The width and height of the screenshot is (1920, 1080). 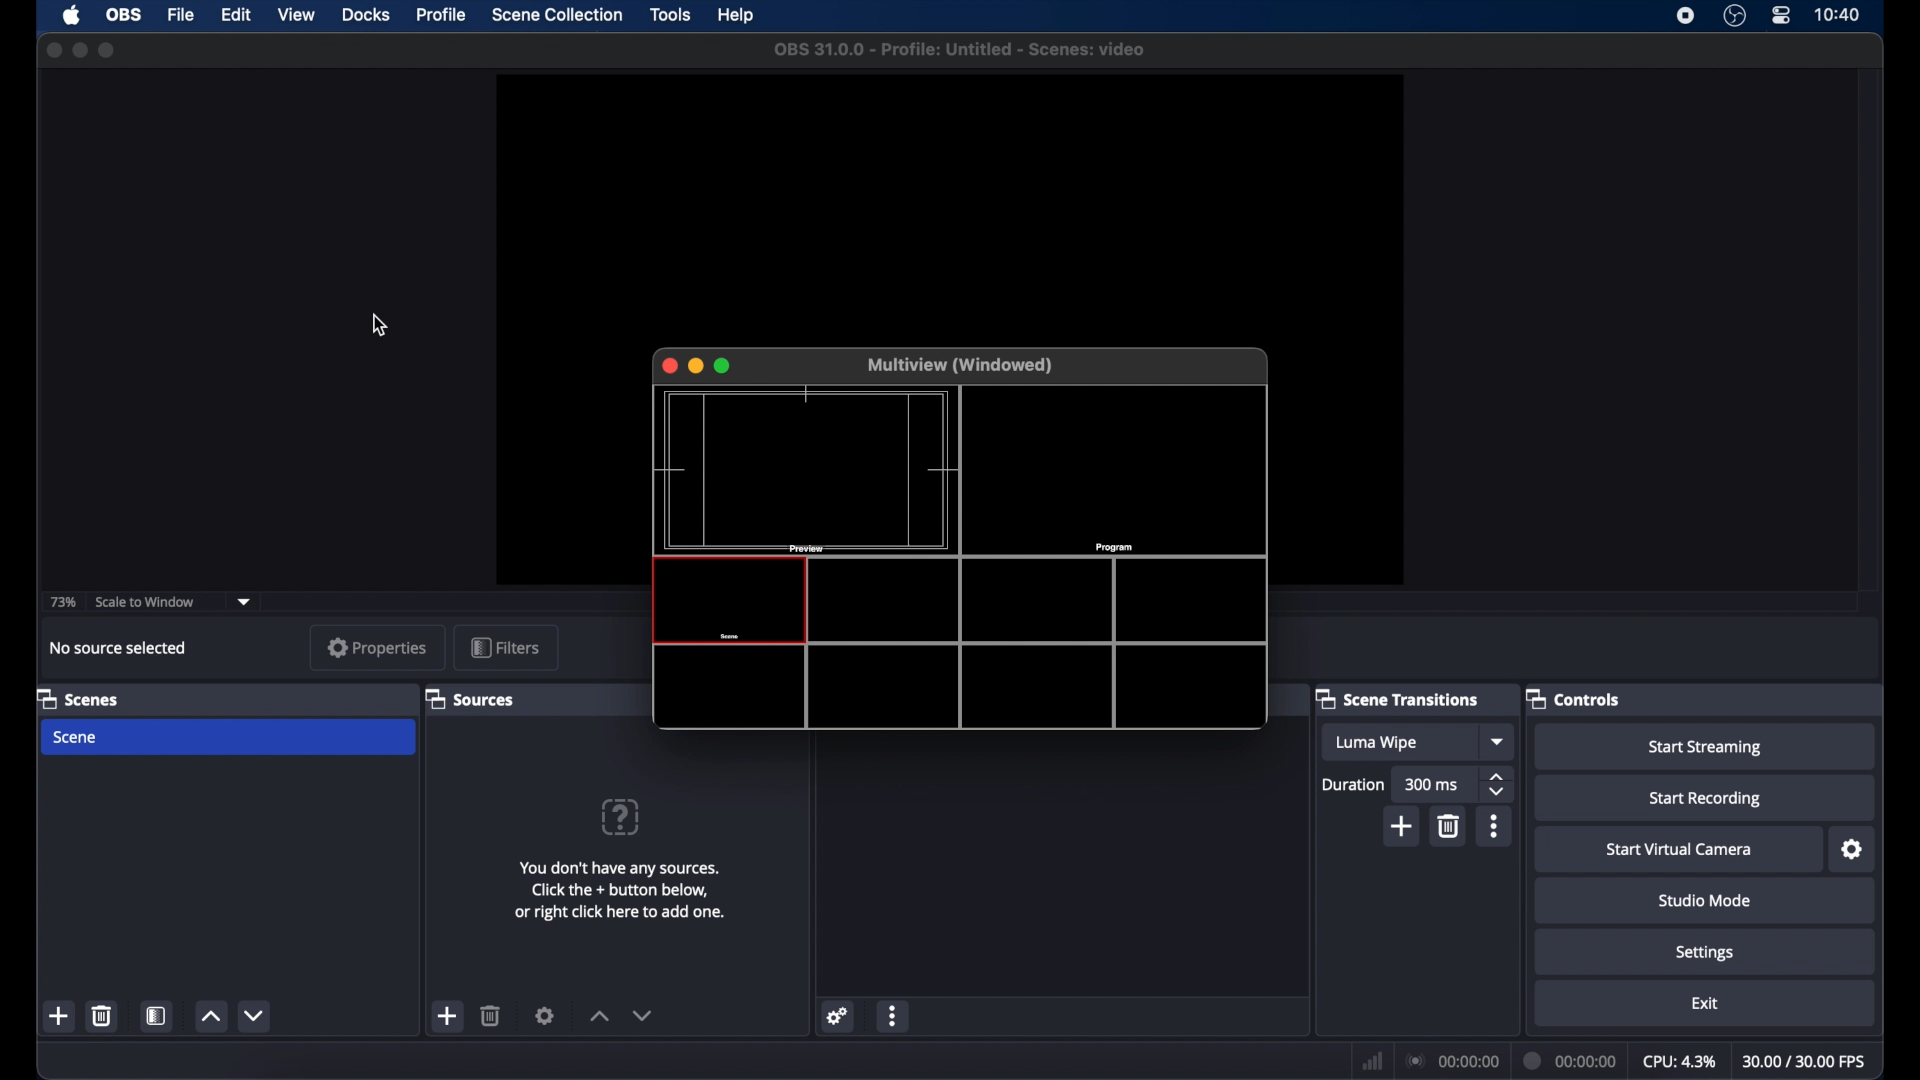 What do you see at coordinates (379, 325) in the screenshot?
I see `cursor` at bounding box center [379, 325].